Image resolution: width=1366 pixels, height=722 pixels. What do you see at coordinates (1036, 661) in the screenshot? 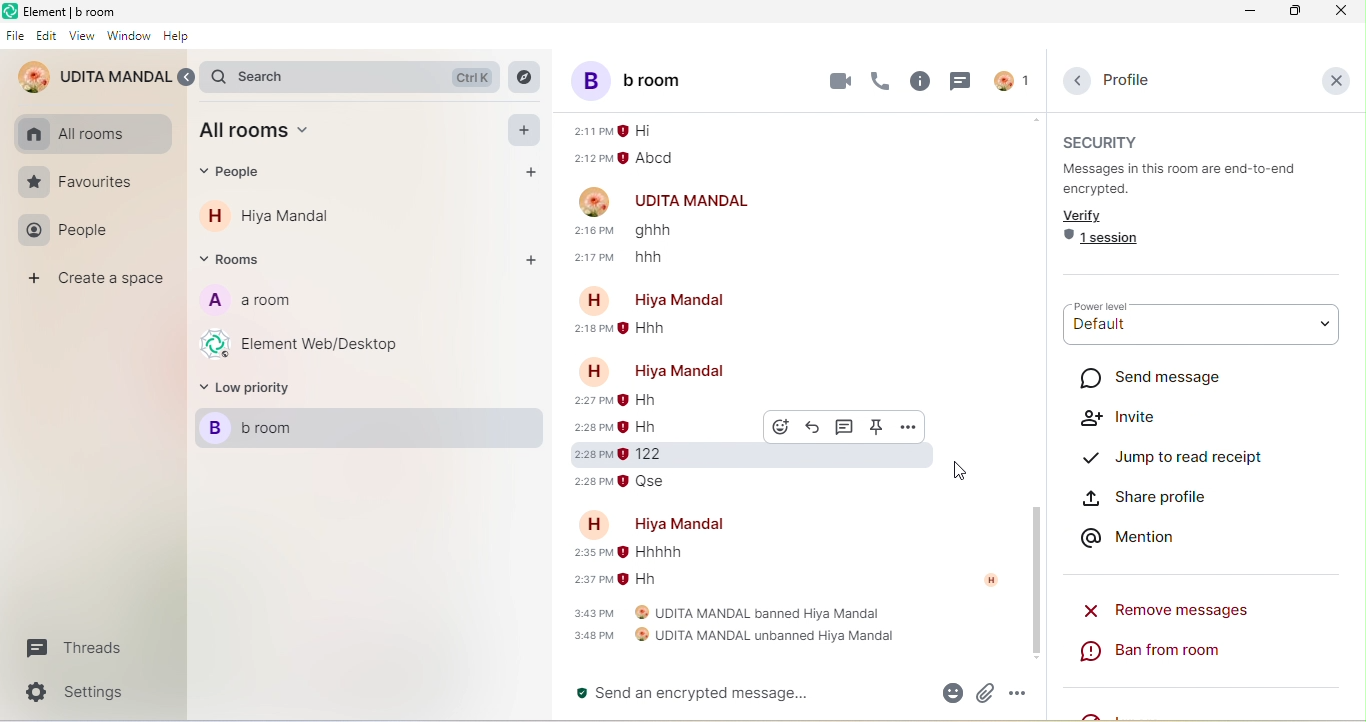
I see `scroll down` at bounding box center [1036, 661].